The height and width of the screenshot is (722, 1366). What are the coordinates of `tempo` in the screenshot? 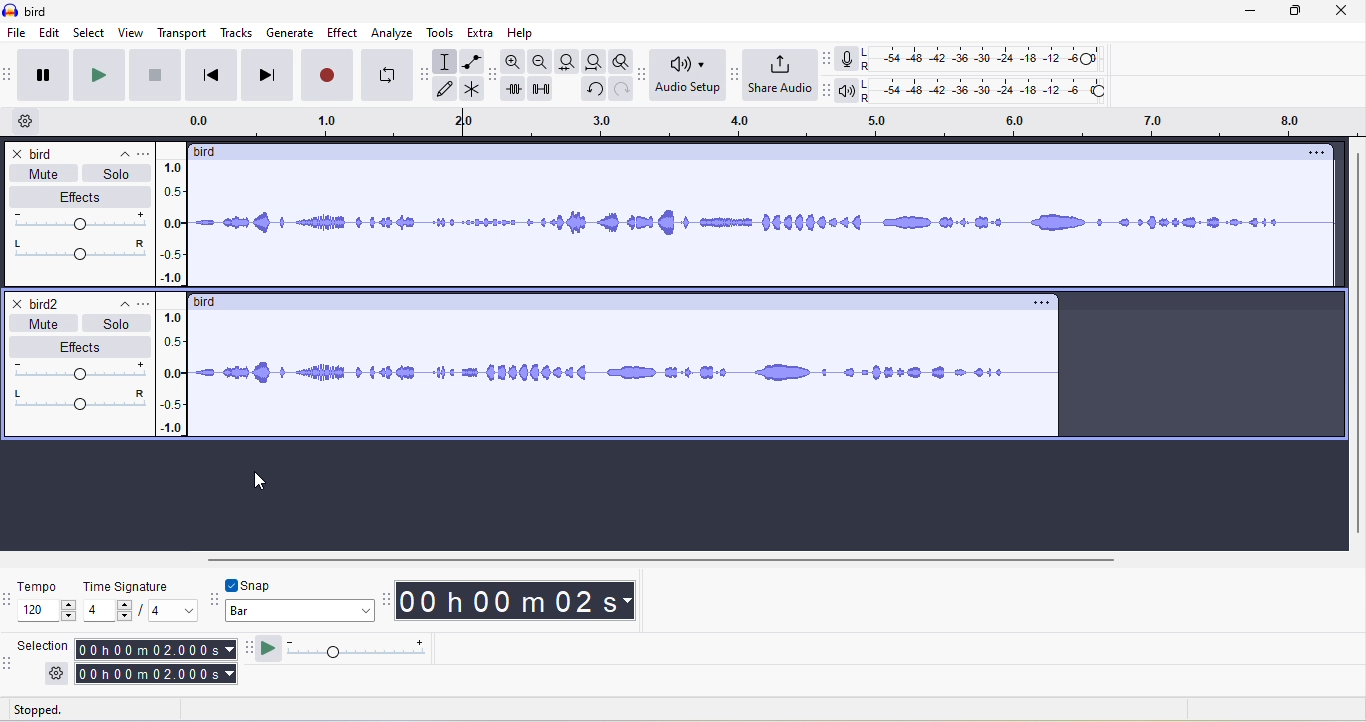 It's located at (47, 604).